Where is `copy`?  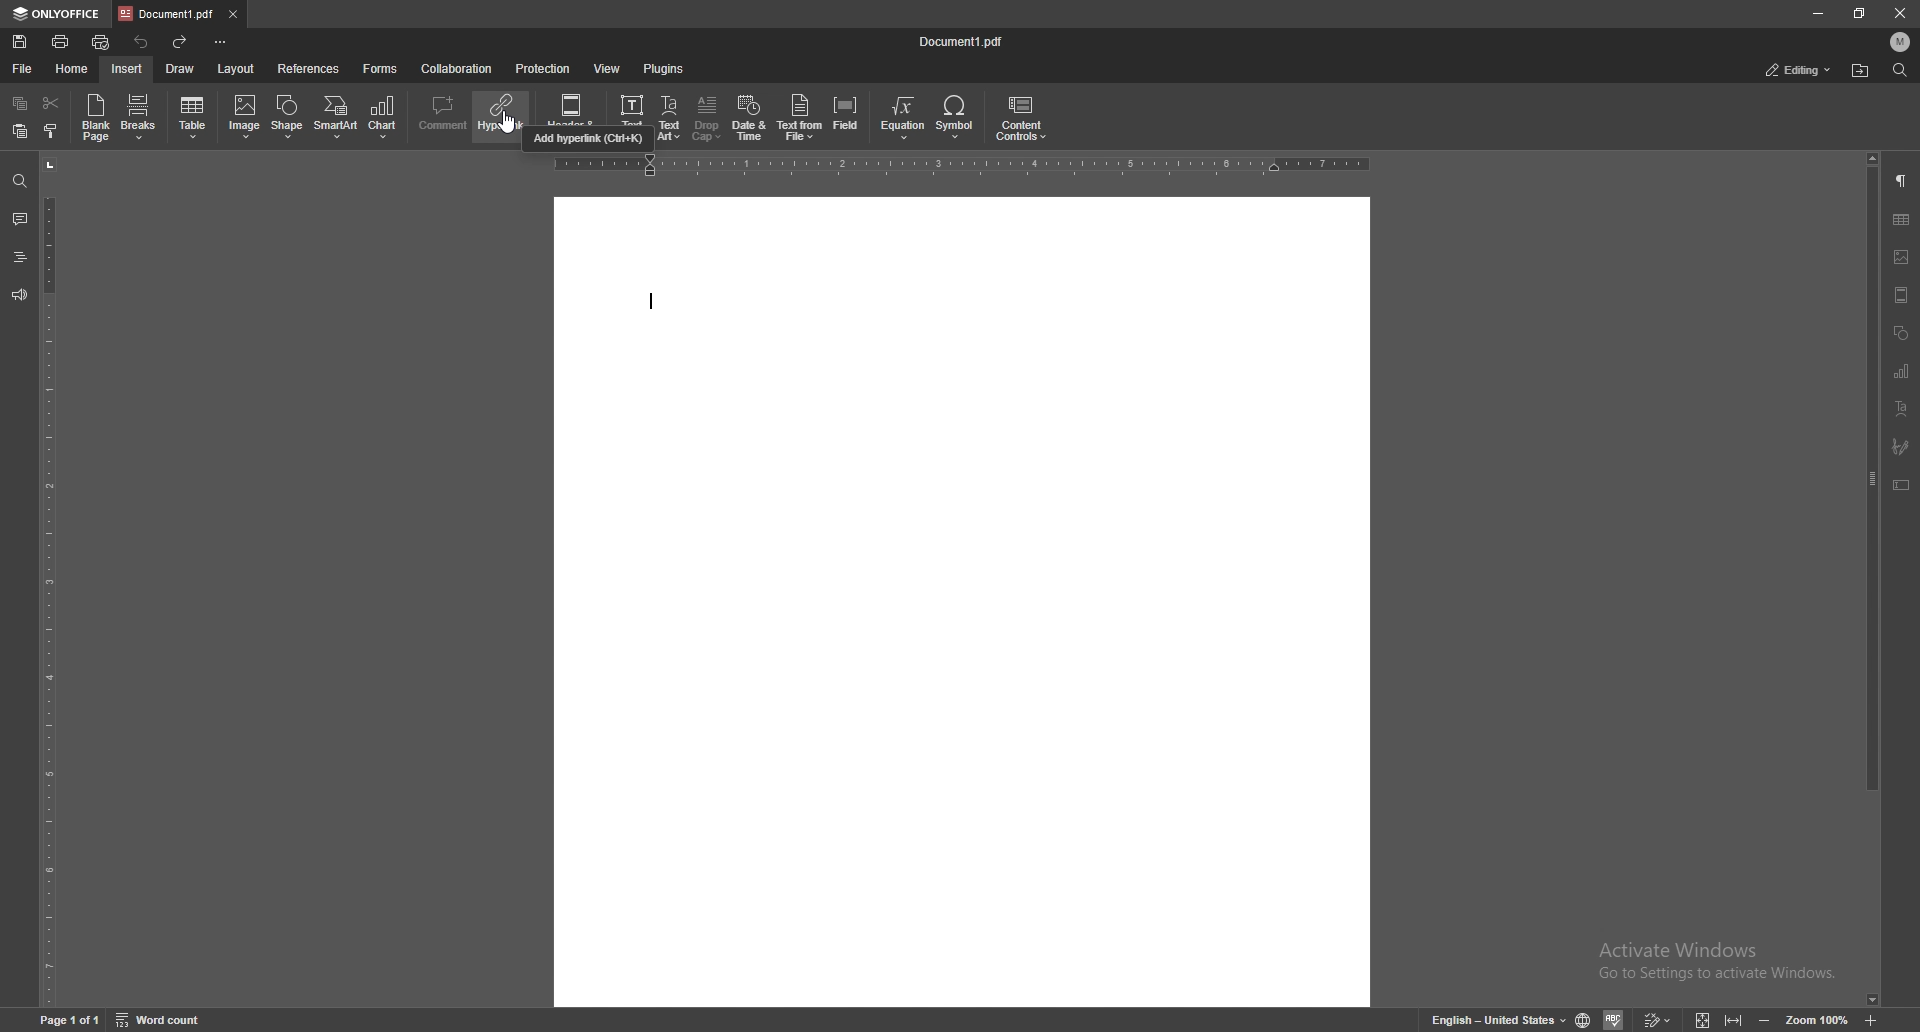
copy is located at coordinates (22, 102).